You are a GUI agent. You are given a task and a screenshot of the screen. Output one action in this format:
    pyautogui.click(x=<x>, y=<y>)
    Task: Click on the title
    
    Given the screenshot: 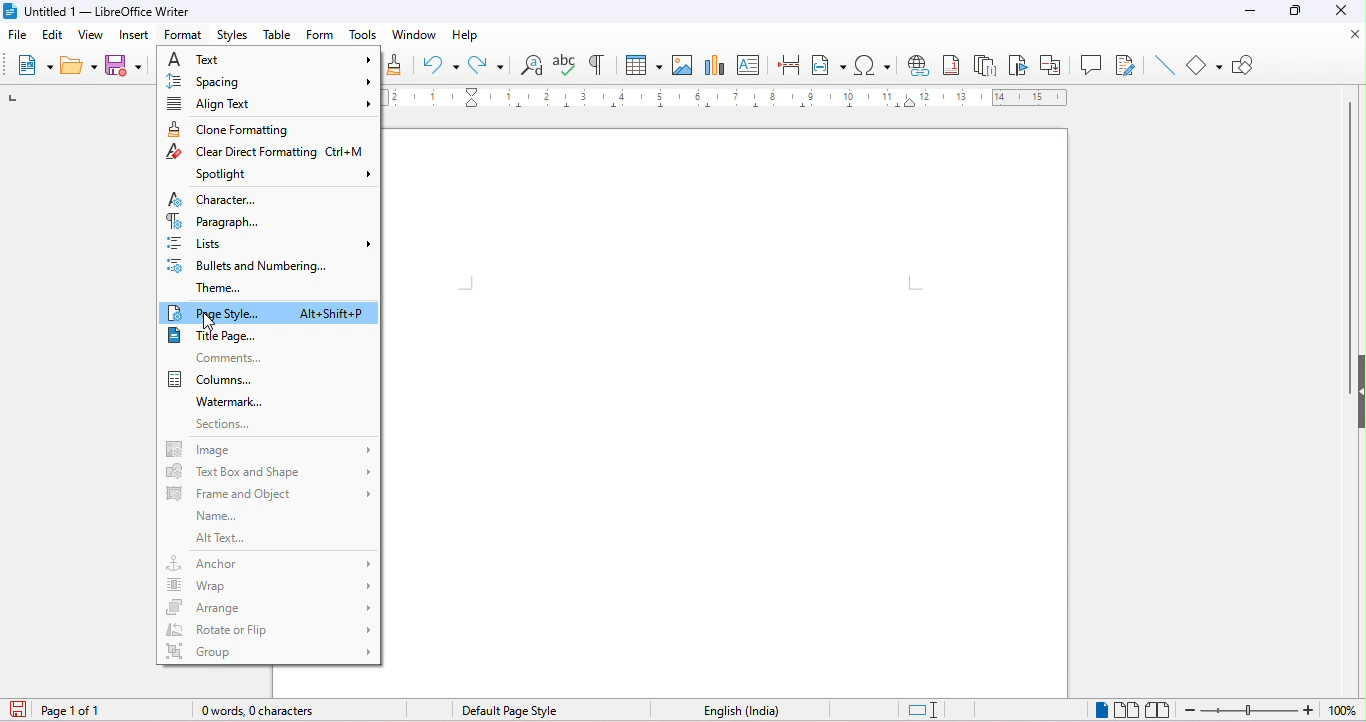 What is the action you would take?
    pyautogui.click(x=98, y=12)
    